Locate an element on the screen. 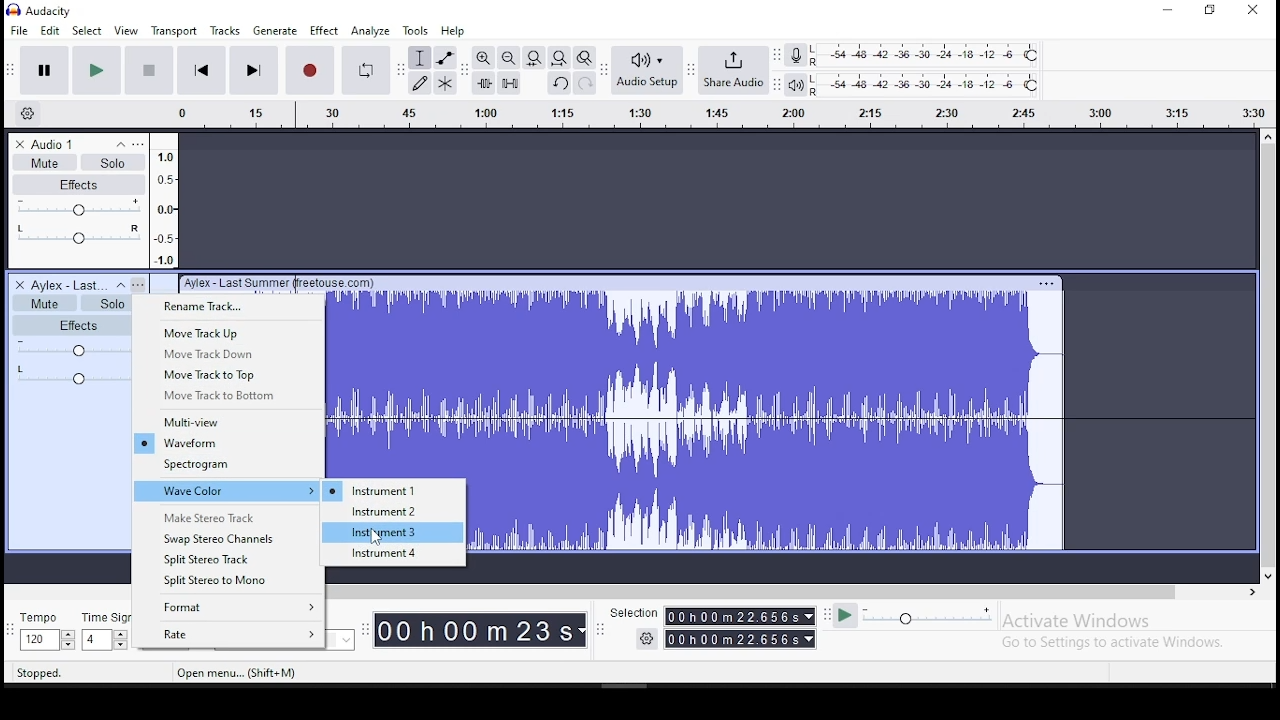  split stereo track is located at coordinates (230, 558).